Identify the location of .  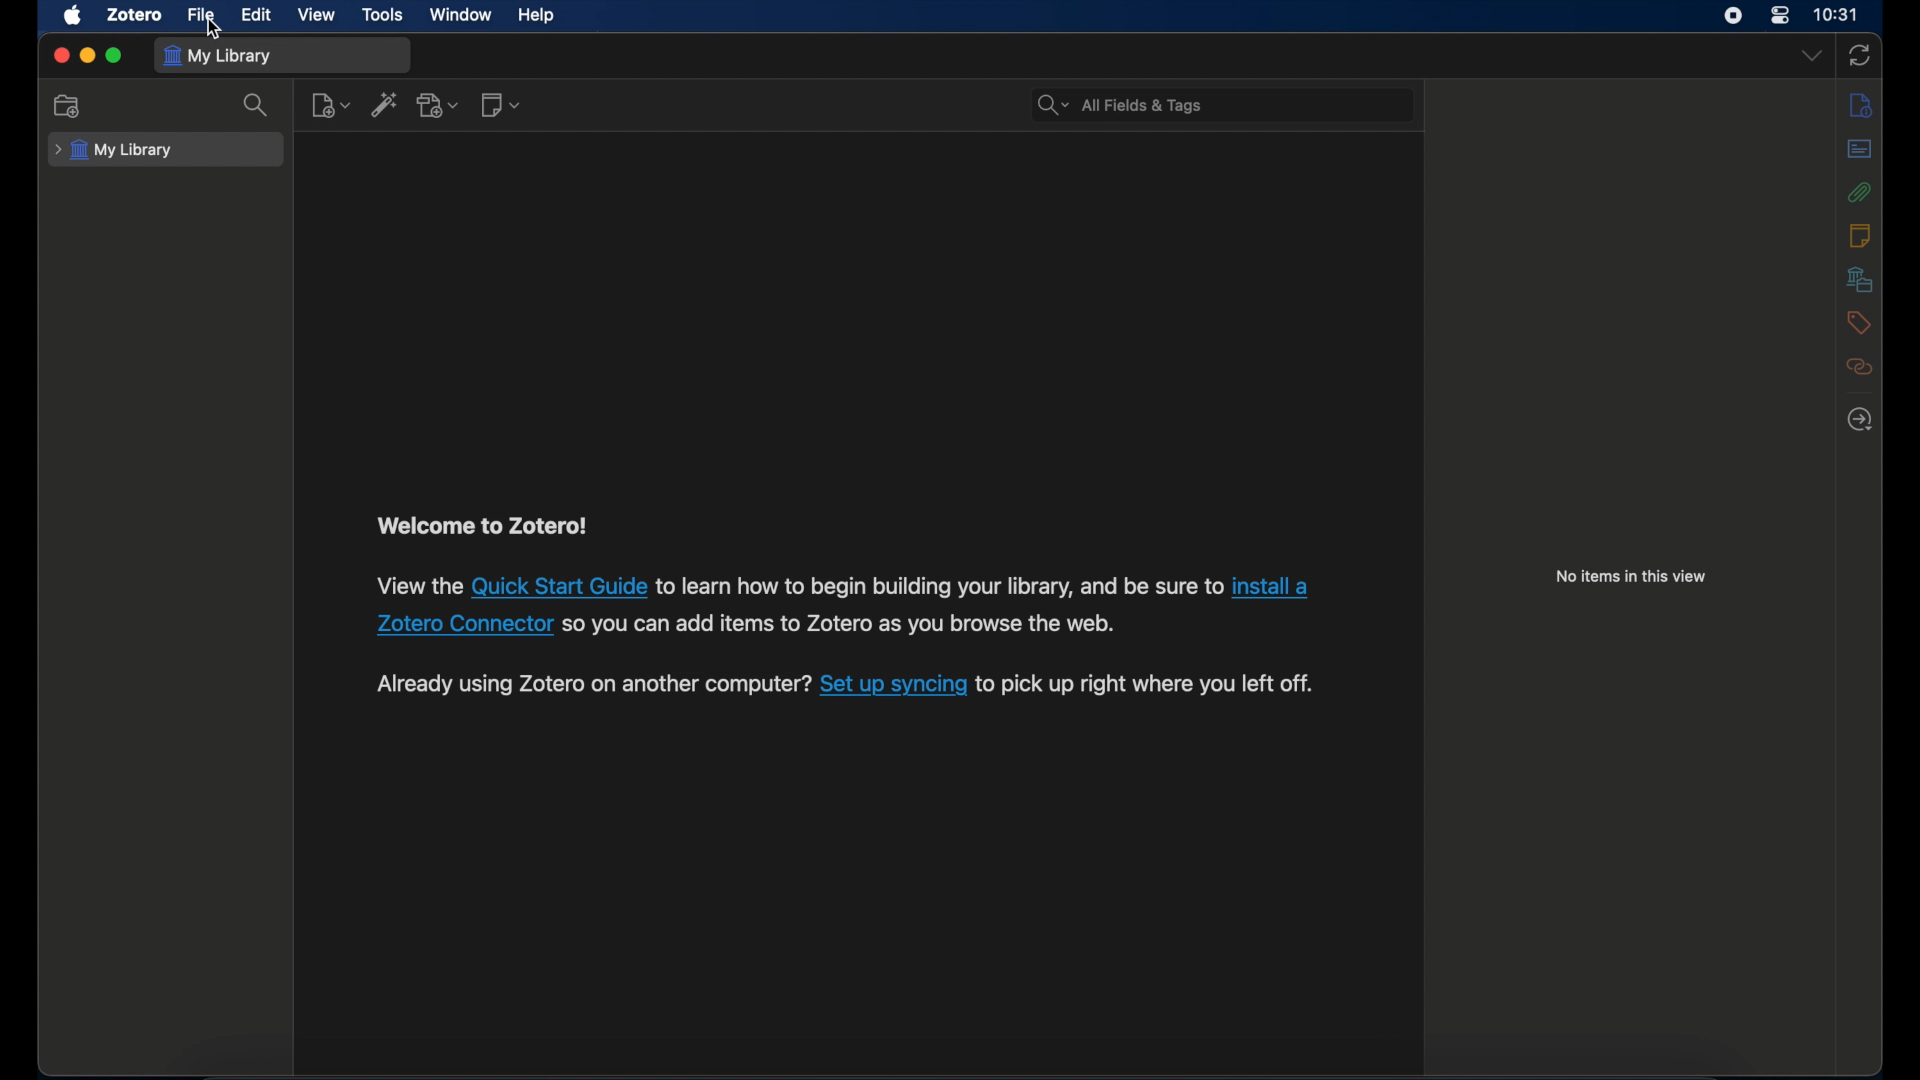
(559, 586).